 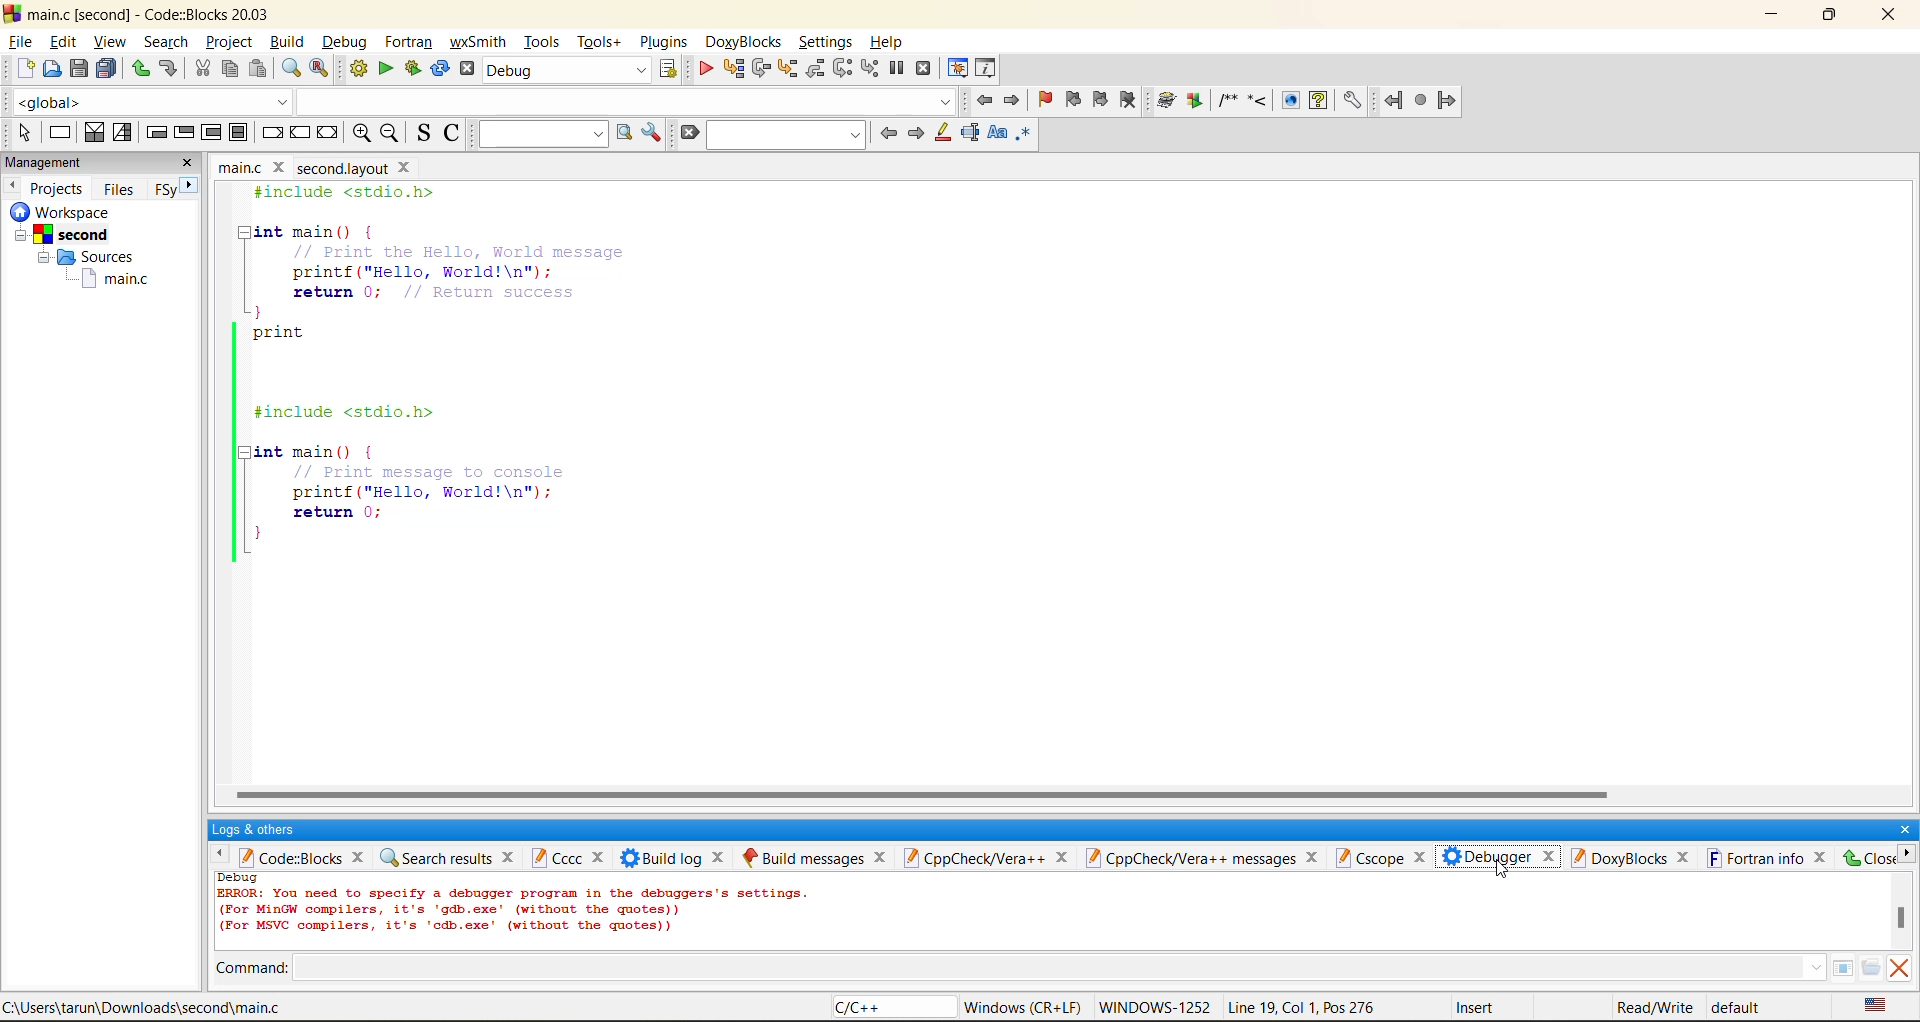 What do you see at coordinates (1894, 18) in the screenshot?
I see `close` at bounding box center [1894, 18].